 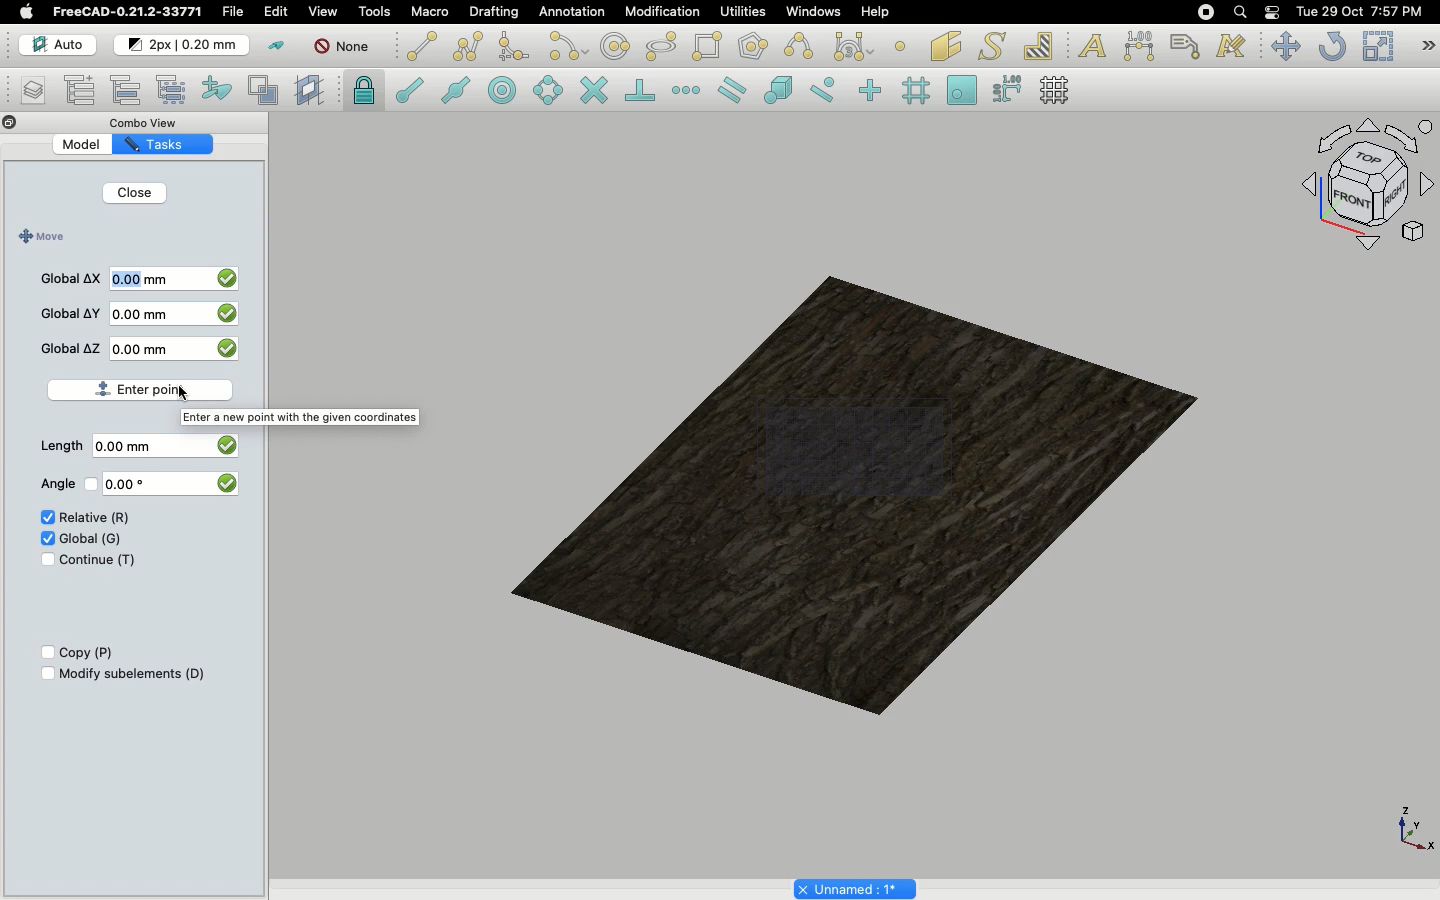 What do you see at coordinates (43, 653) in the screenshot?
I see `Checkbox` at bounding box center [43, 653].